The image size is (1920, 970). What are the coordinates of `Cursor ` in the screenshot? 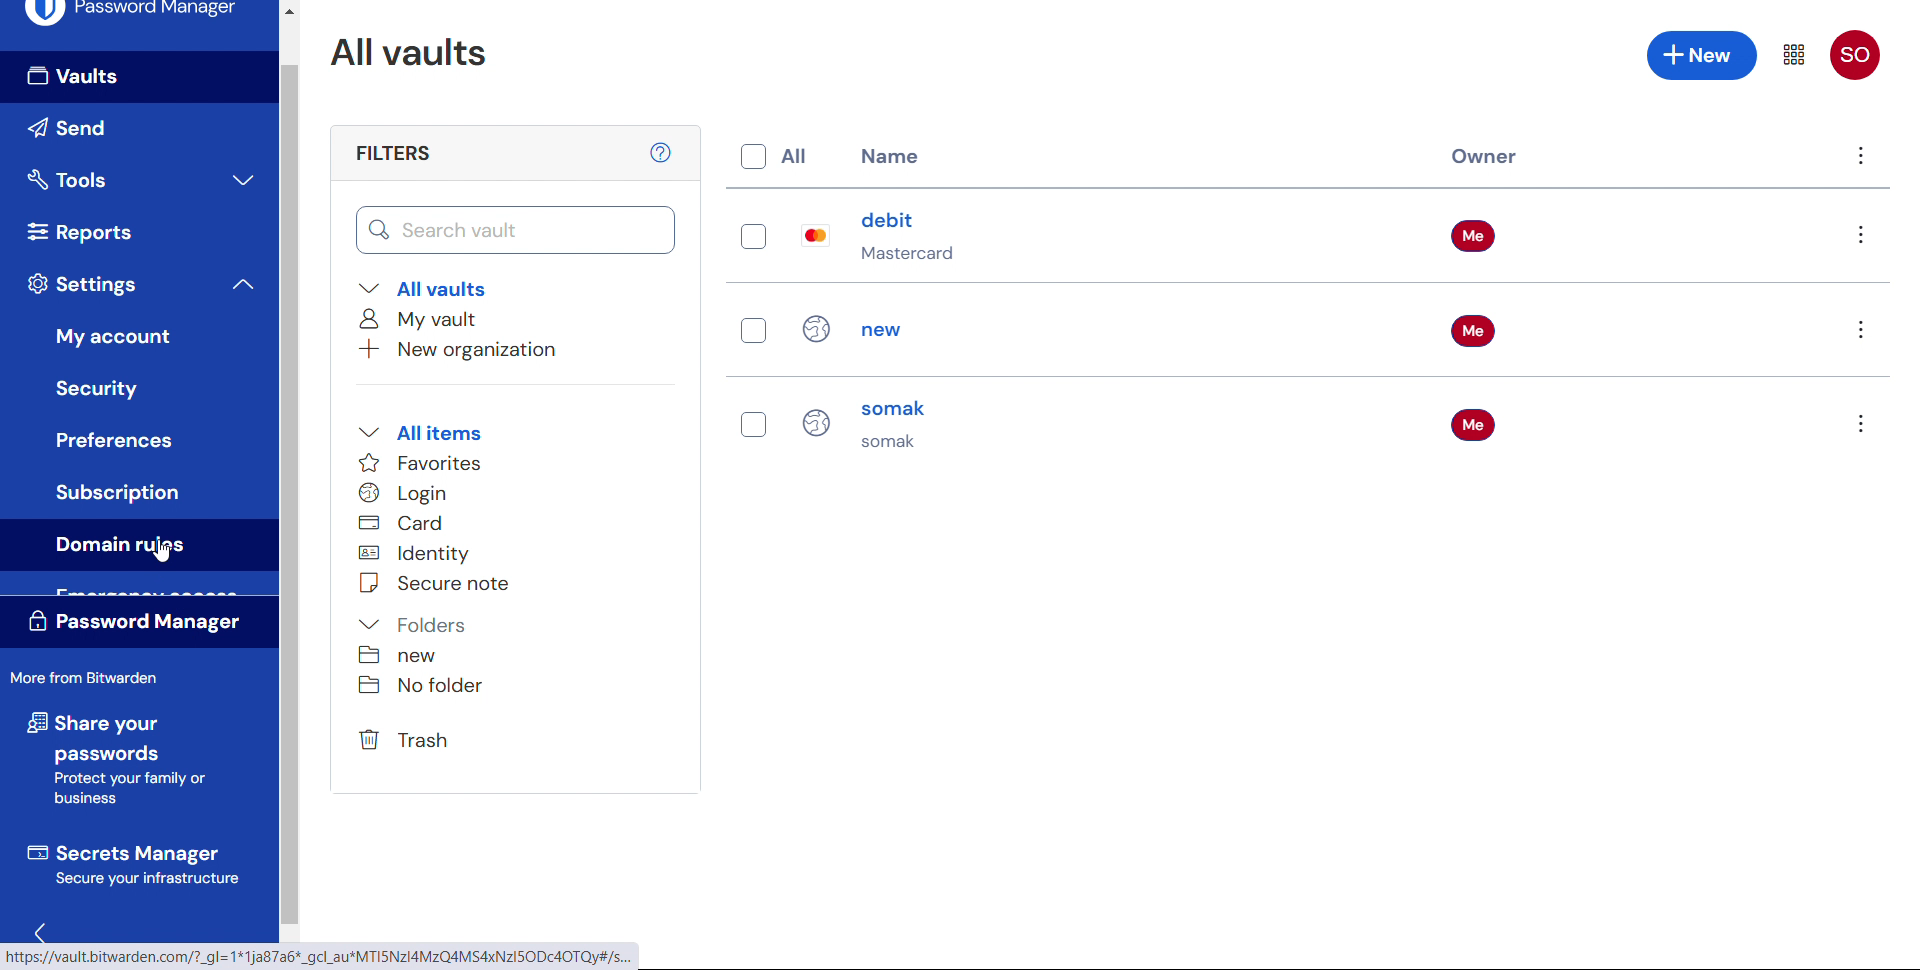 It's located at (162, 552).